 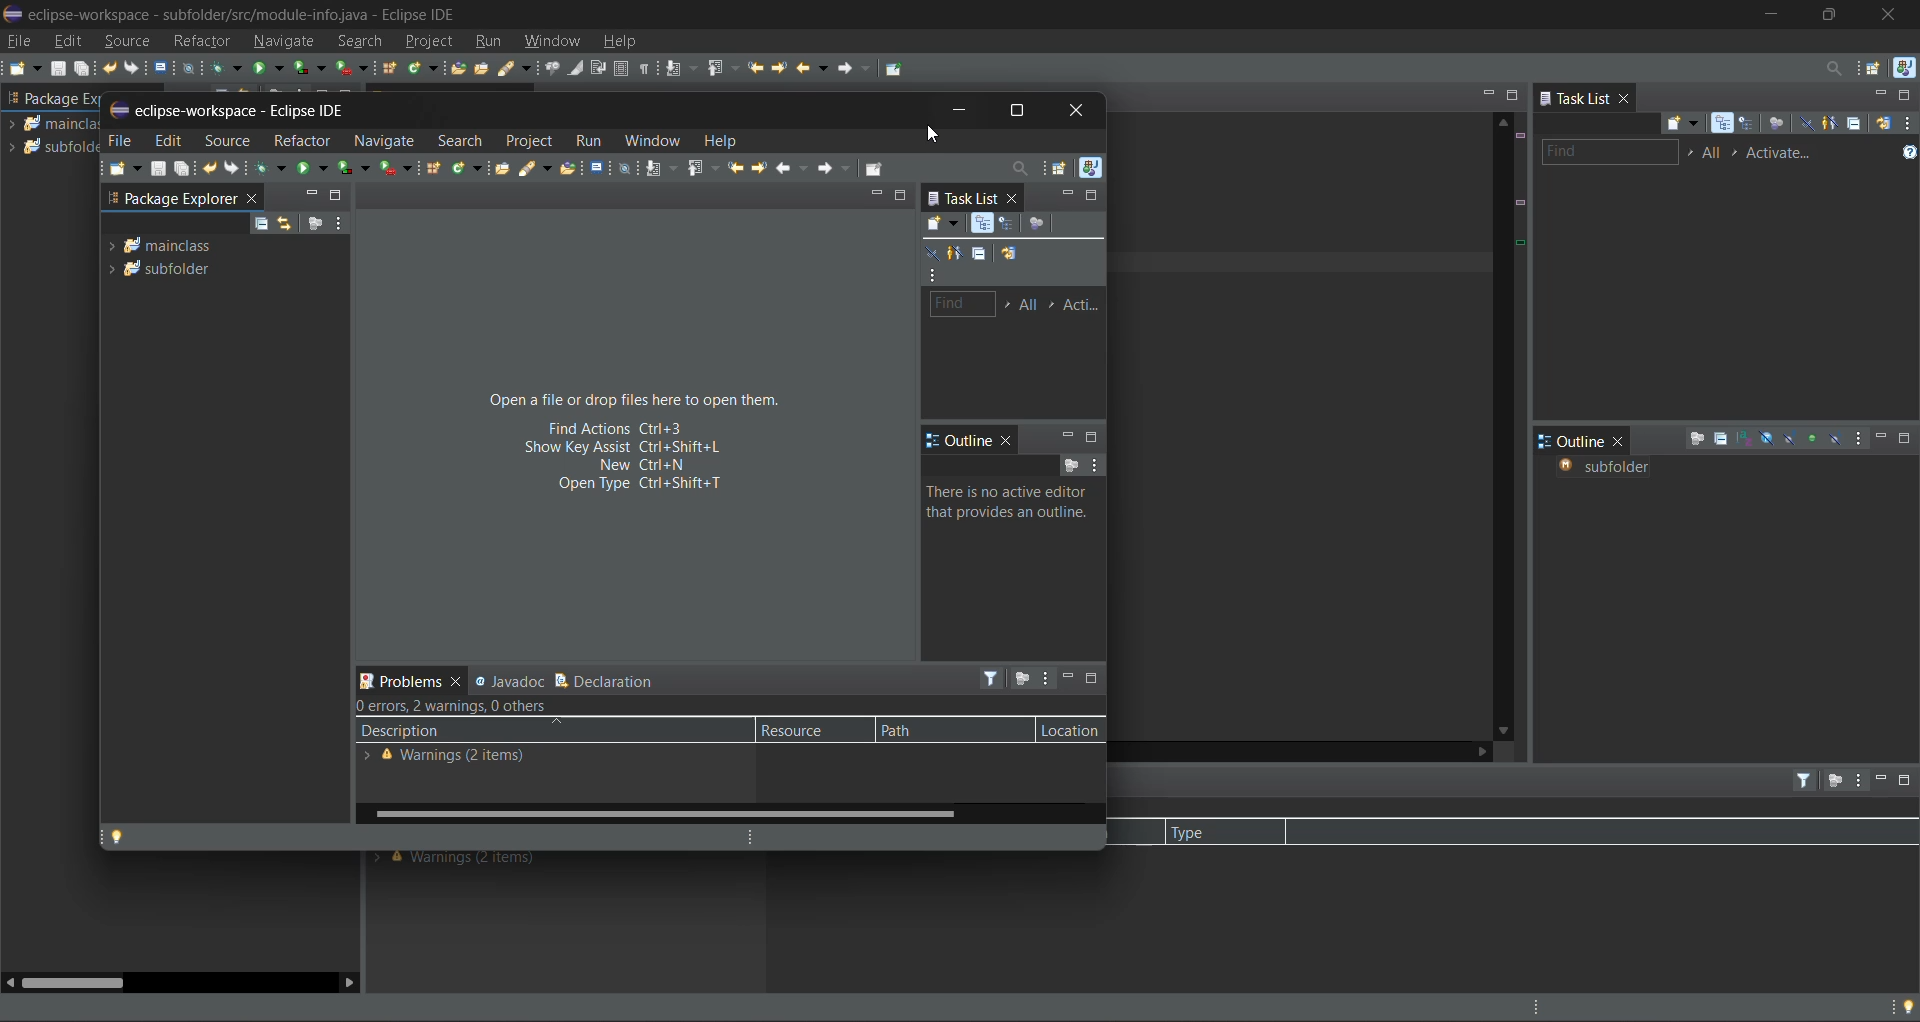 What do you see at coordinates (1694, 441) in the screenshot?
I see `focus on active task` at bounding box center [1694, 441].